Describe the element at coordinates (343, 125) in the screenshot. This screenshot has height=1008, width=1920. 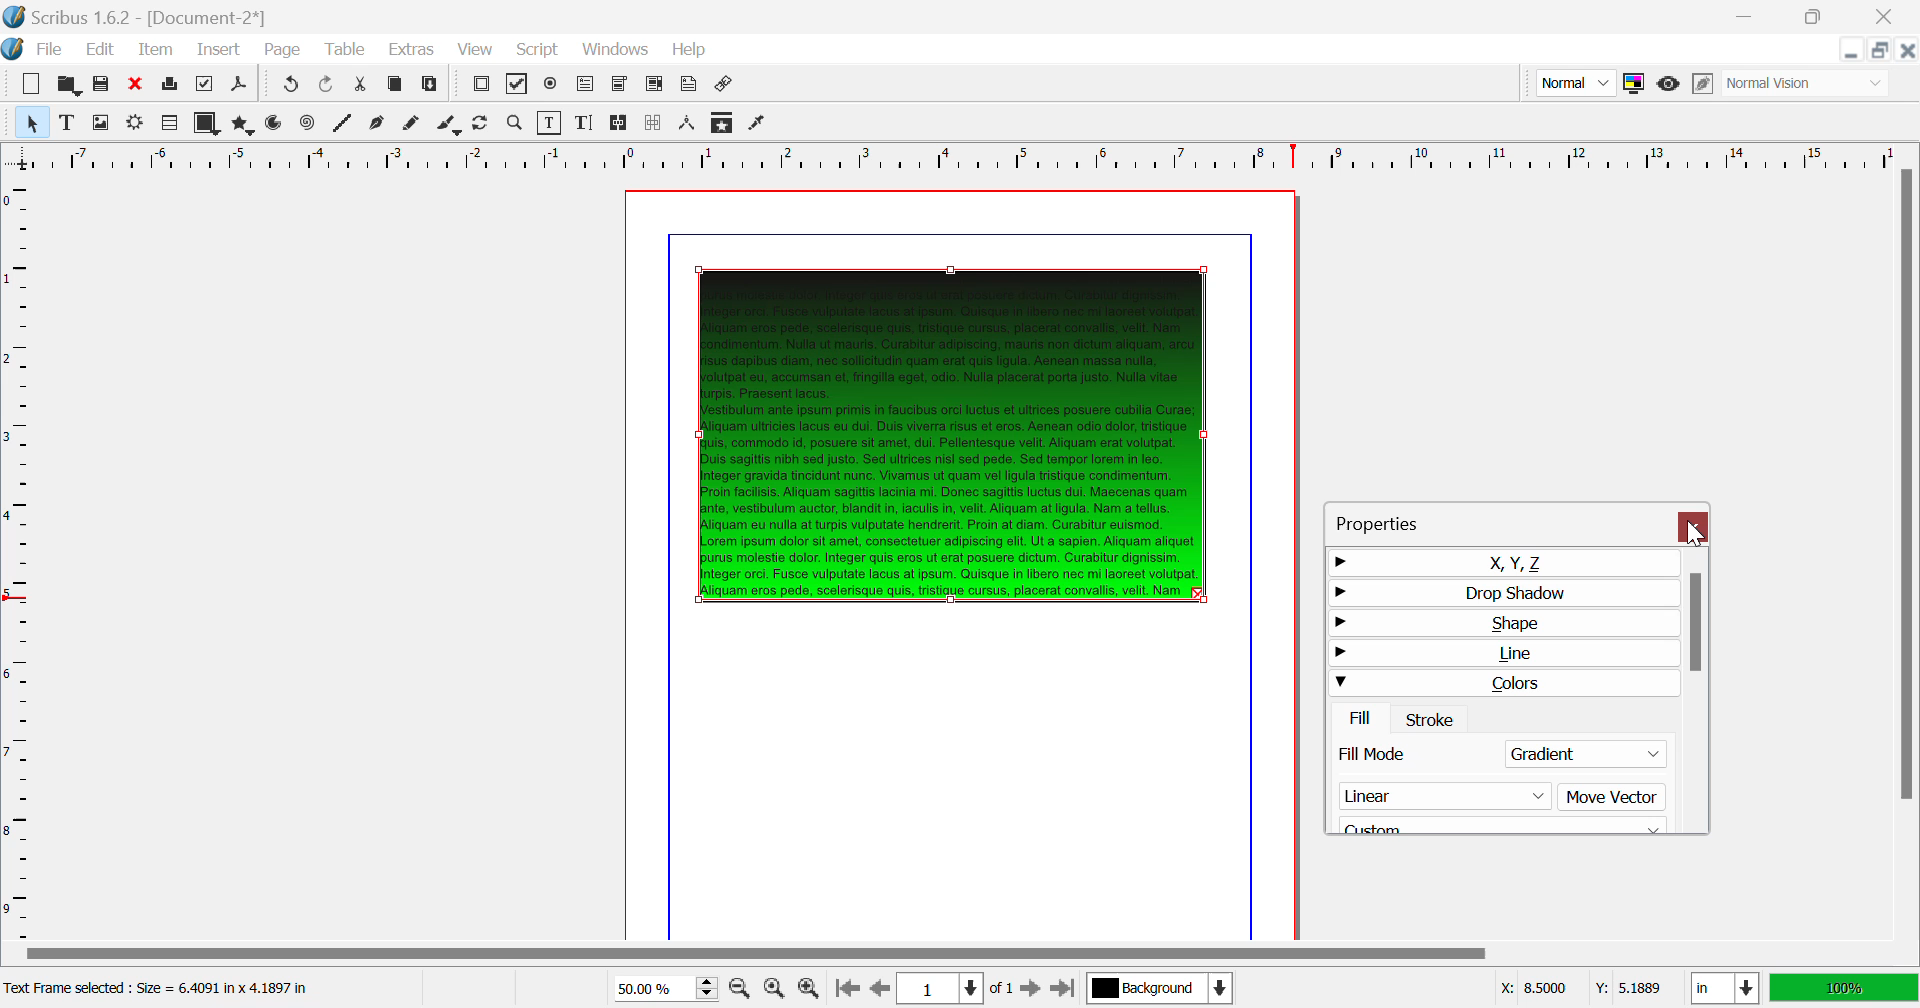
I see `Line` at that location.